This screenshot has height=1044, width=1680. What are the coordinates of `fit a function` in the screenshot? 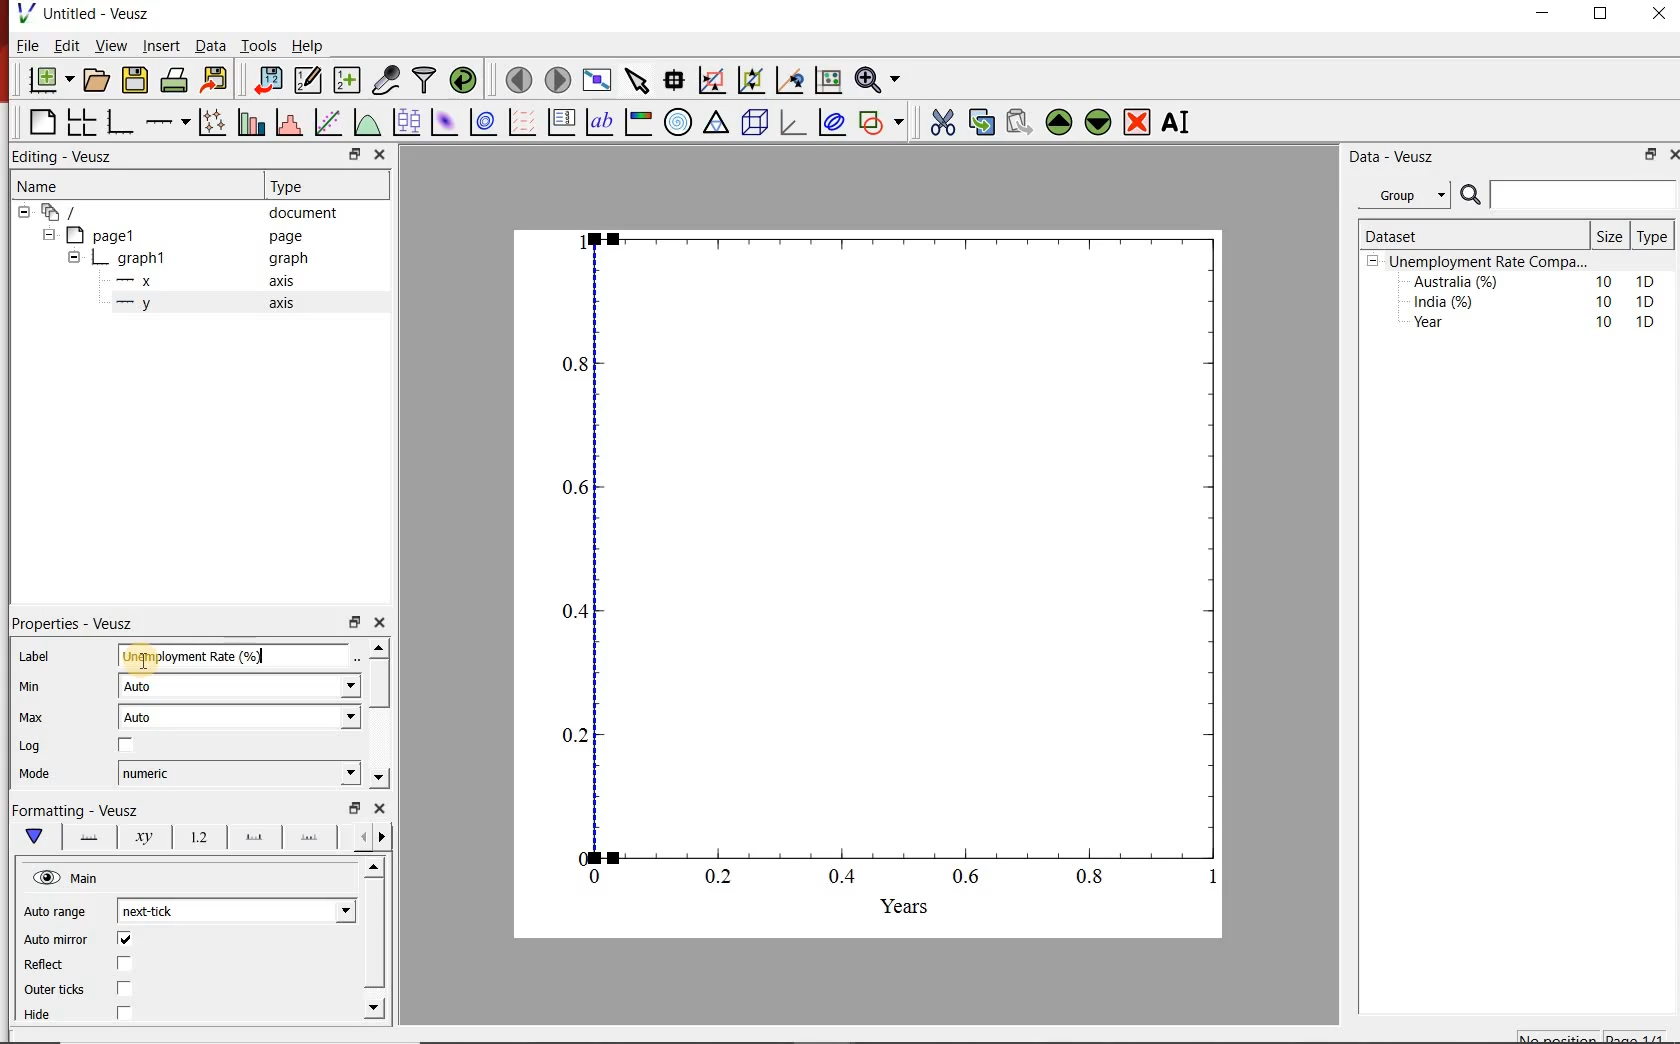 It's located at (327, 122).